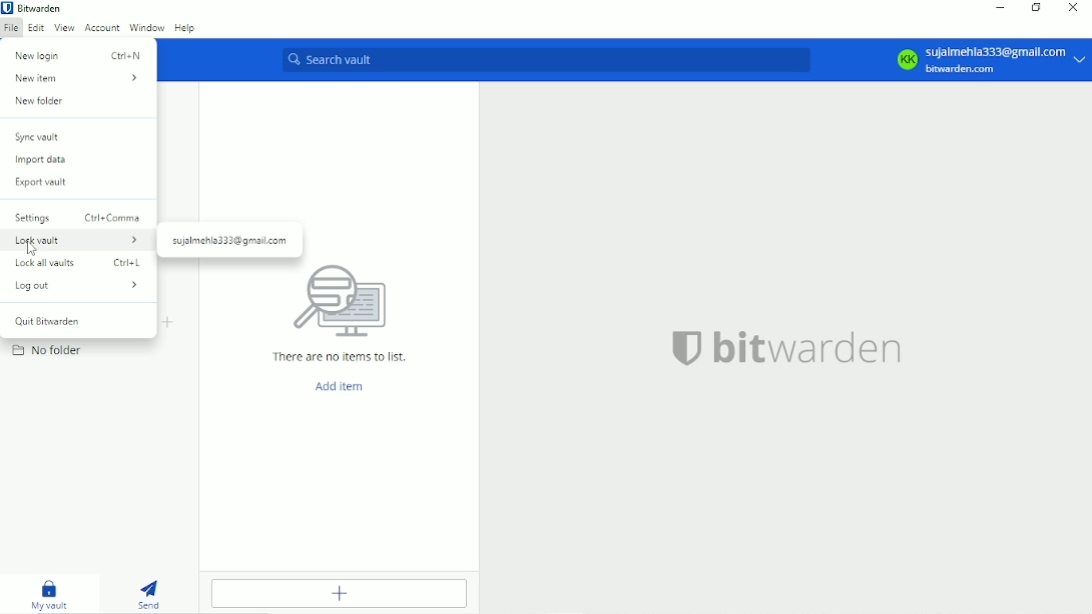  I want to click on File, so click(10, 29).